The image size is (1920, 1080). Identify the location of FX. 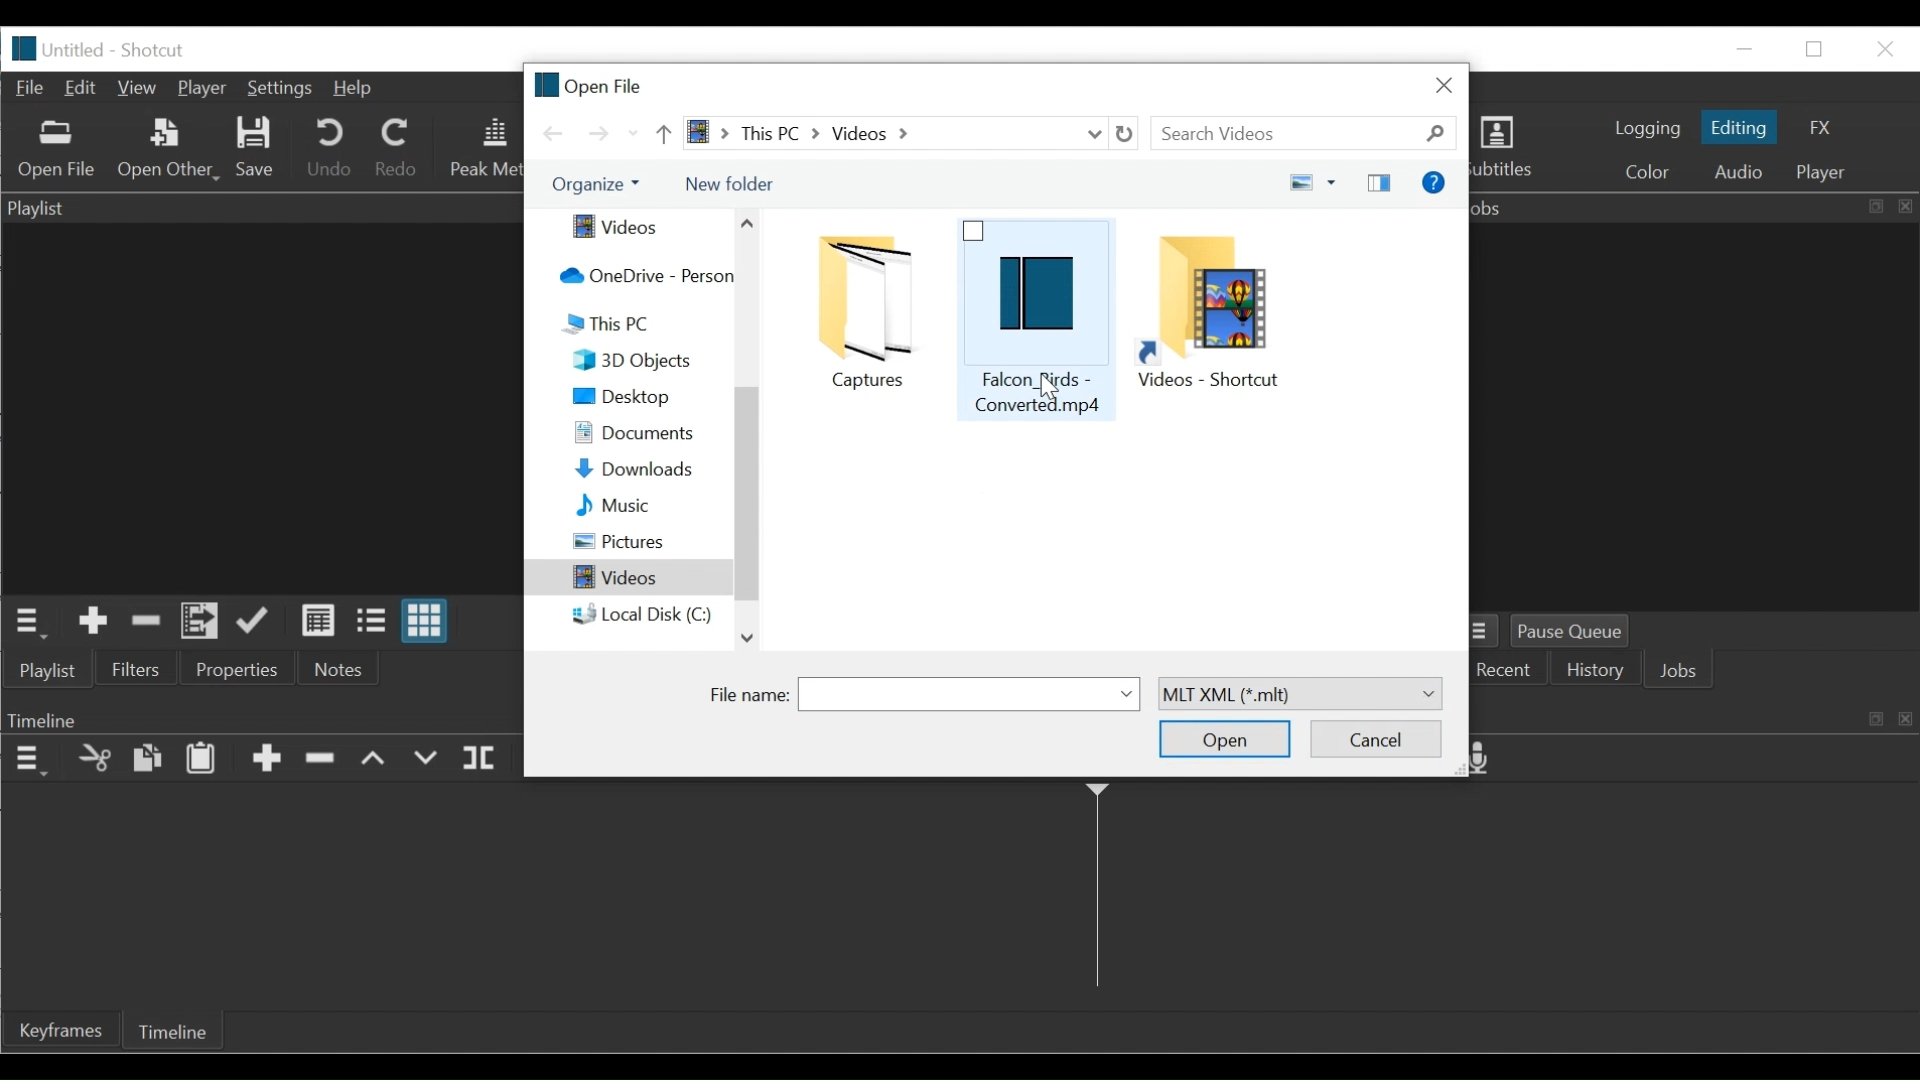
(1816, 129).